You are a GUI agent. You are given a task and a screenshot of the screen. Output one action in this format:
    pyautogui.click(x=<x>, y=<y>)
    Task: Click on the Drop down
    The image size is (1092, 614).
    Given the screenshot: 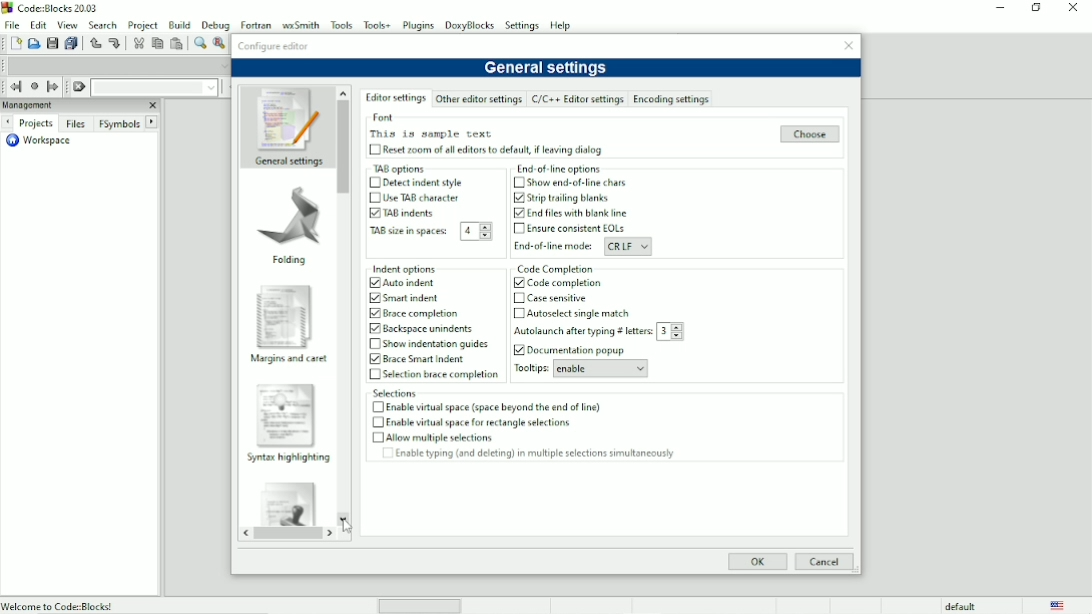 What is the action you would take?
    pyautogui.click(x=210, y=88)
    